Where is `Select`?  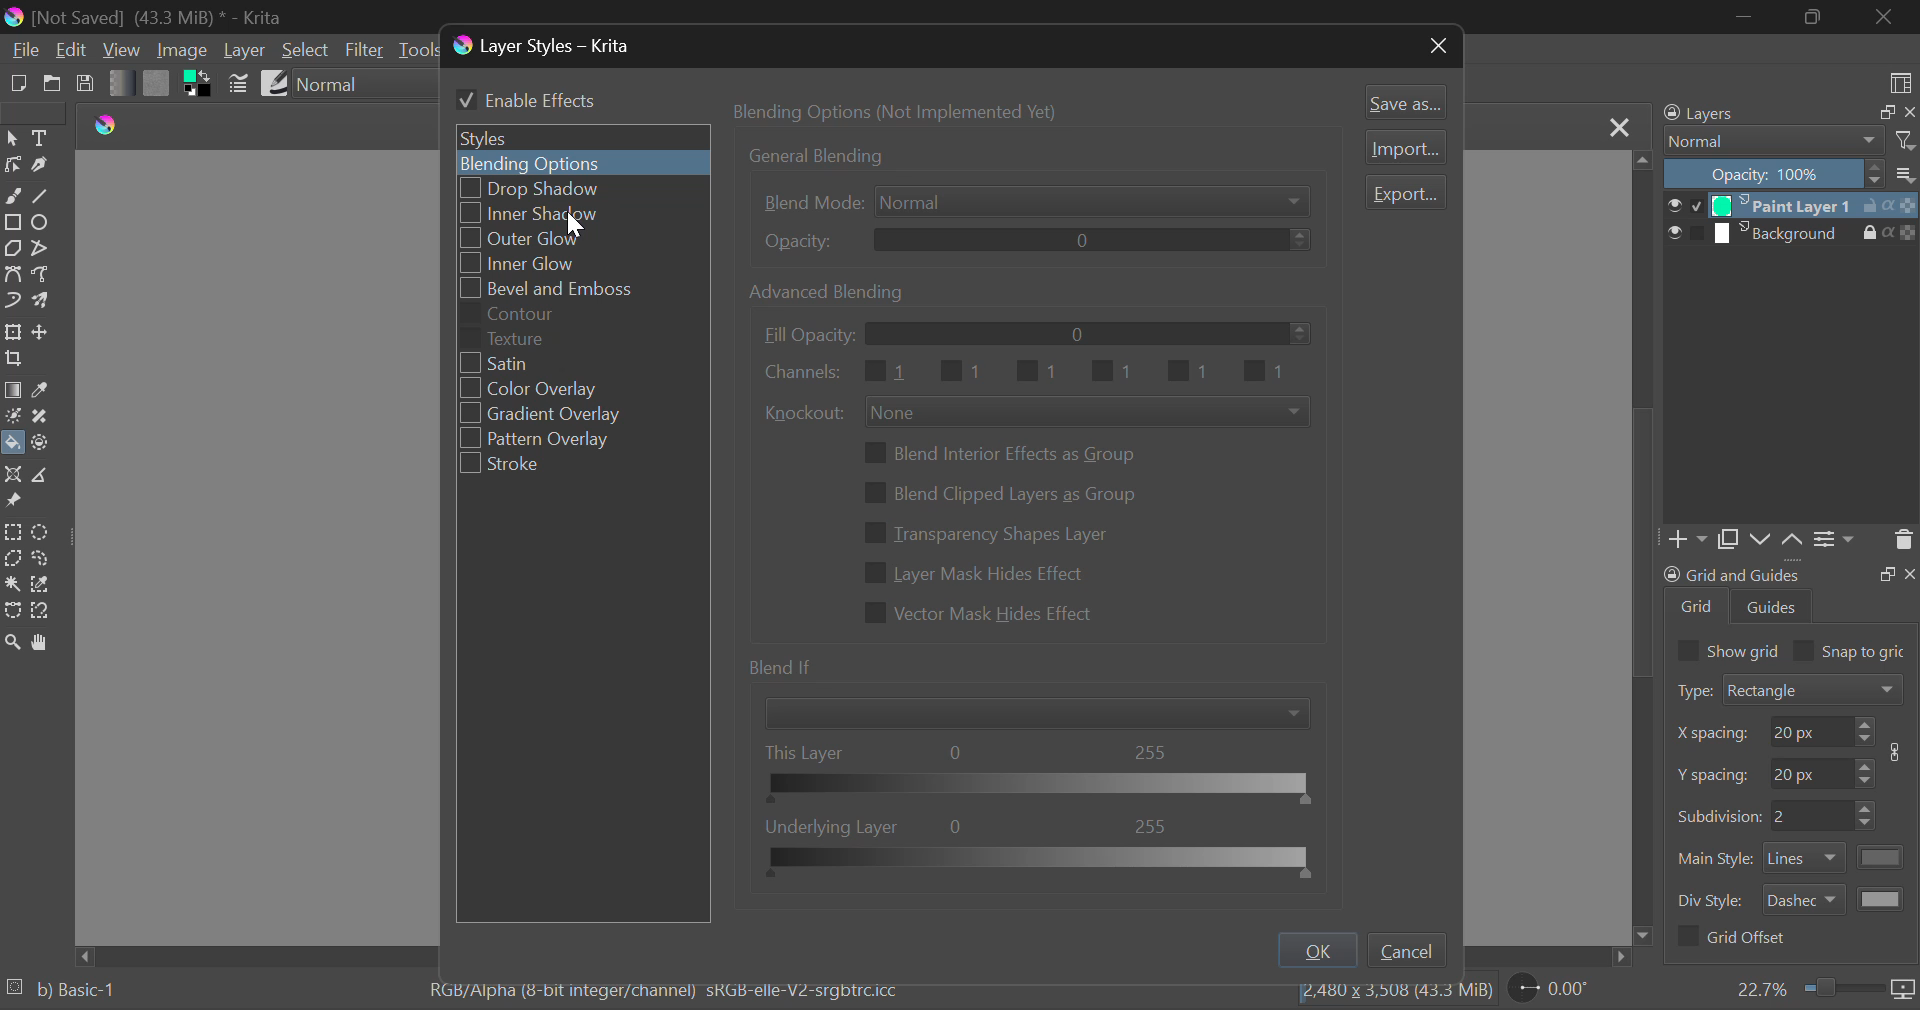
Select is located at coordinates (13, 138).